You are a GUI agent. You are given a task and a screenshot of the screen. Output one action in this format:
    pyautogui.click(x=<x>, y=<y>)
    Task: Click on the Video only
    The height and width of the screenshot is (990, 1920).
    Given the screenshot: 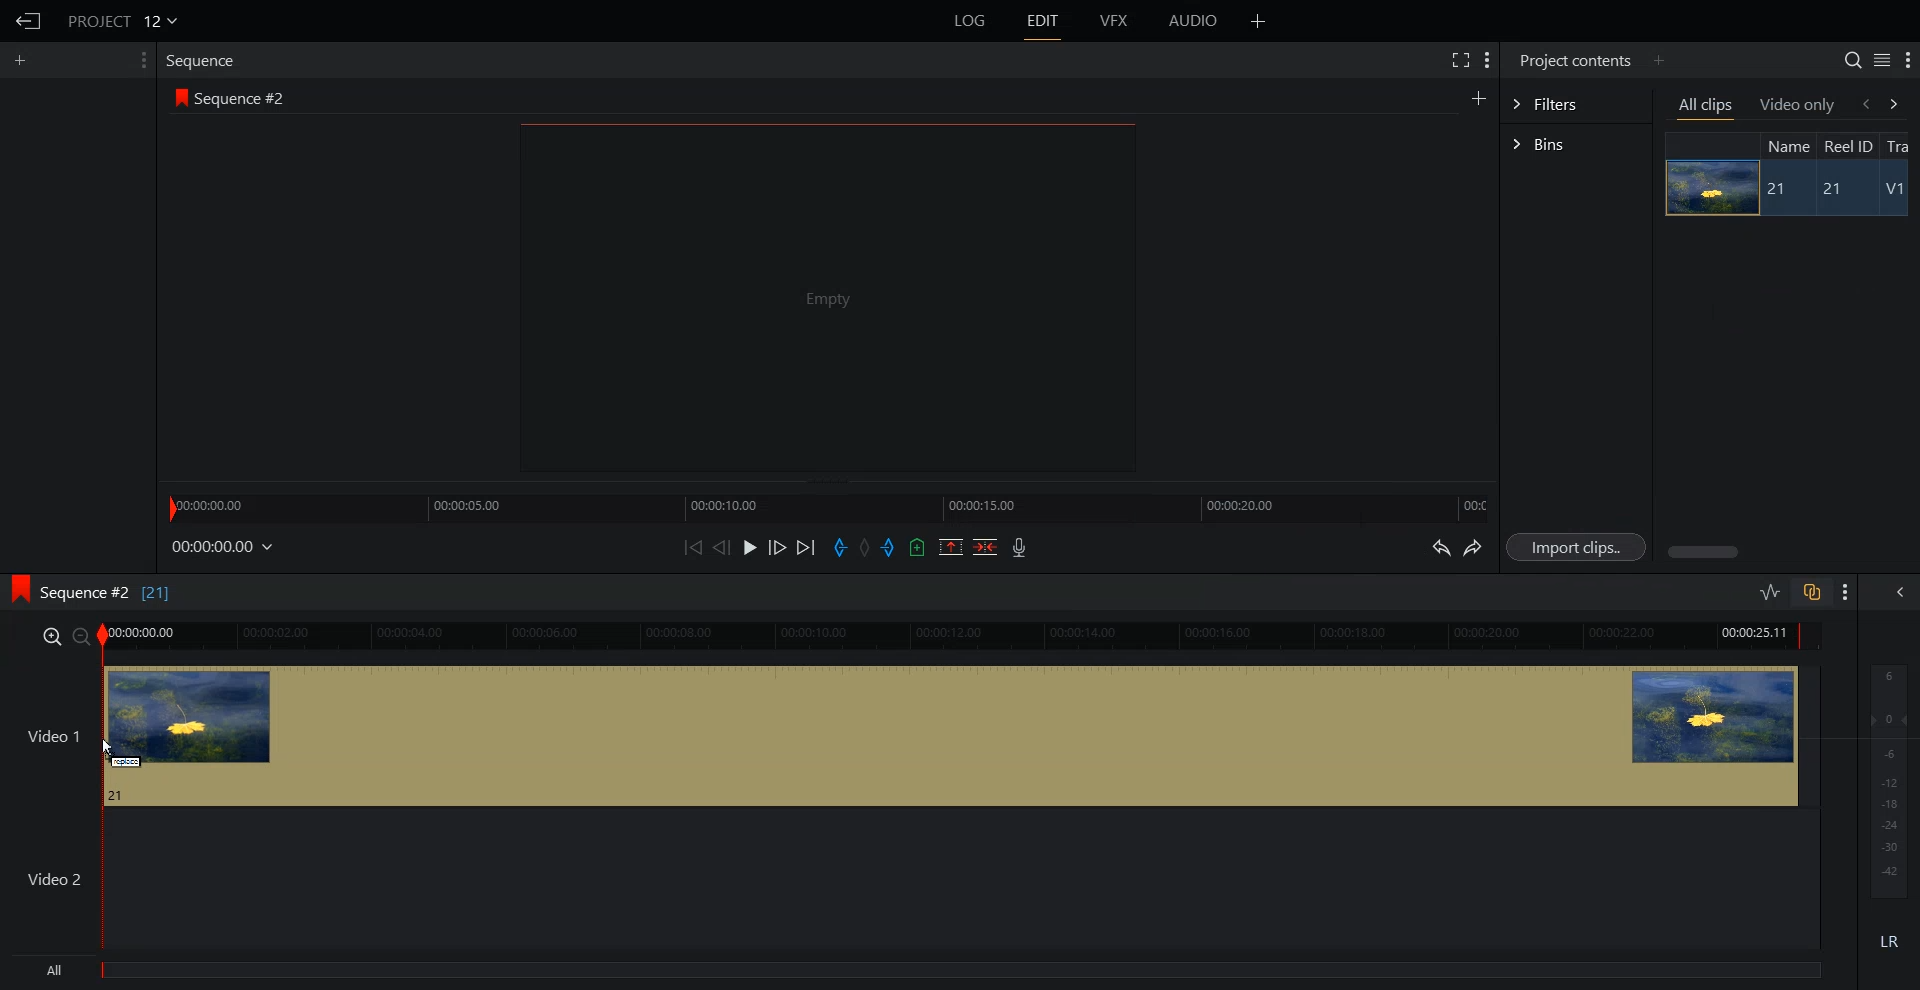 What is the action you would take?
    pyautogui.click(x=1798, y=105)
    